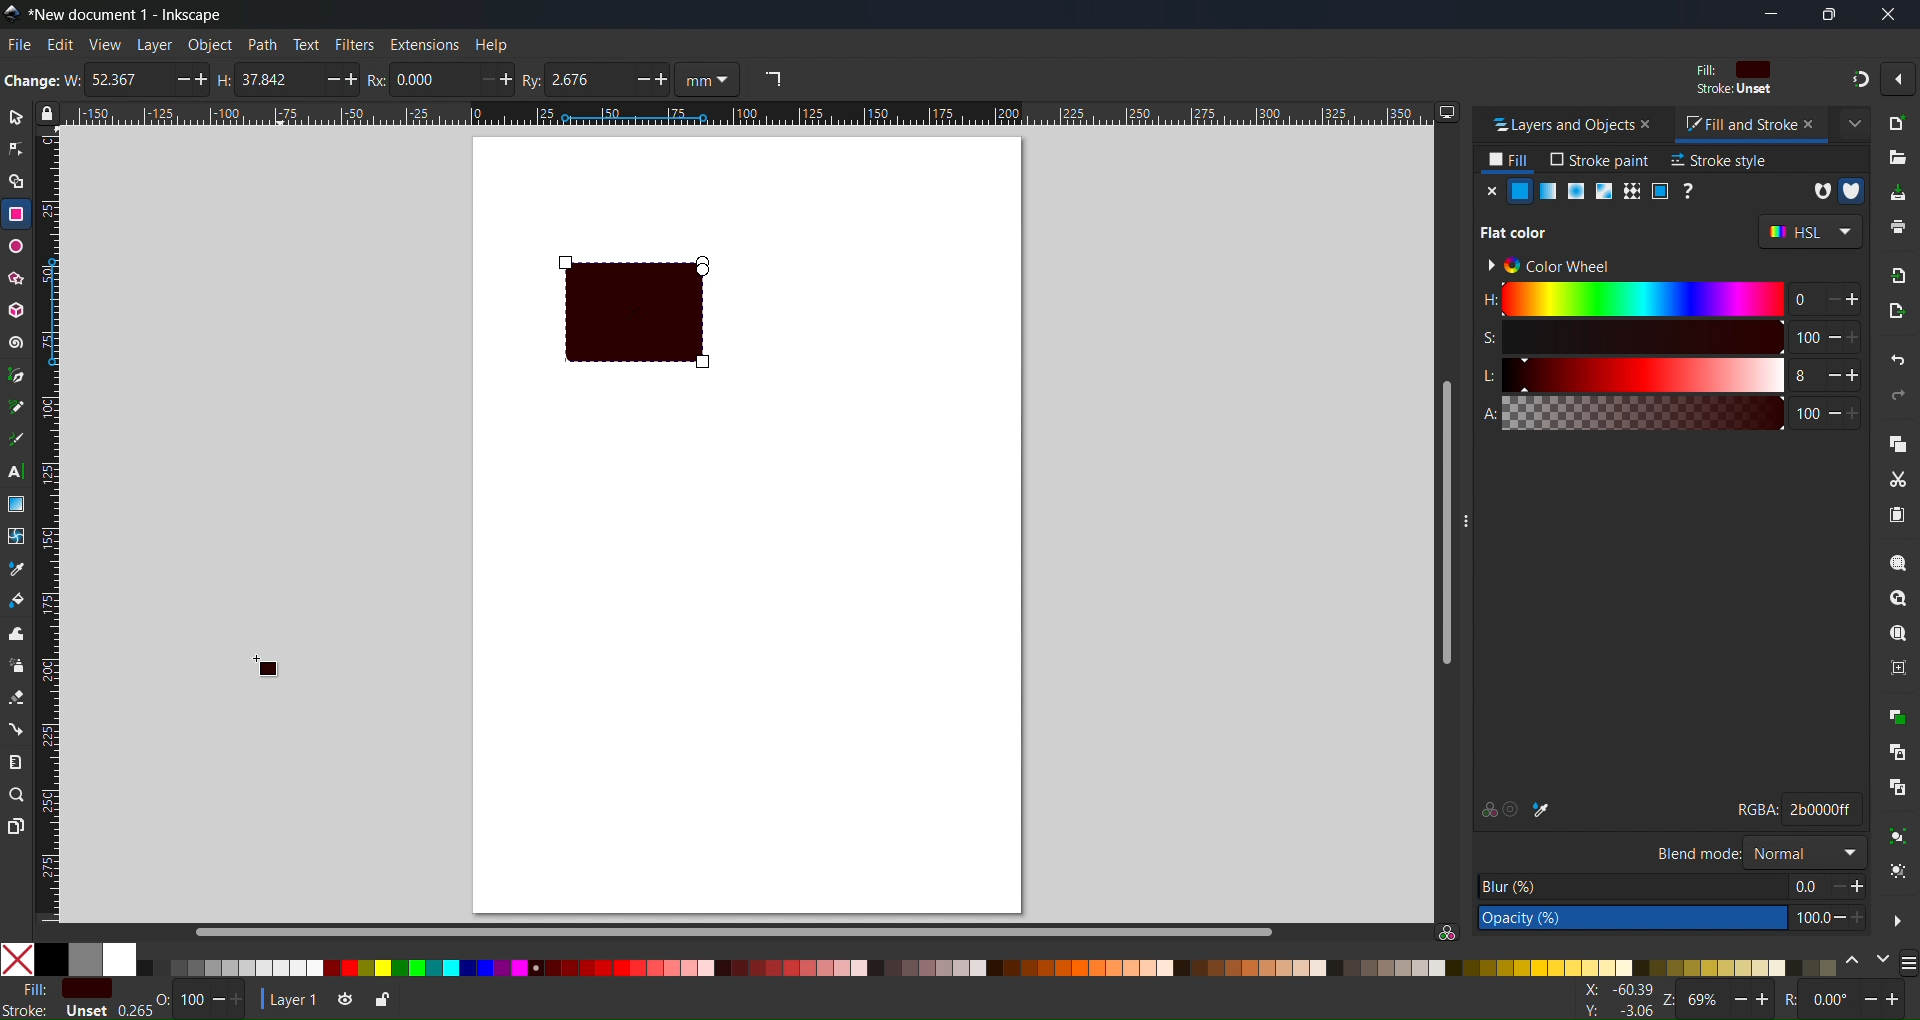  I want to click on Unlink clone, so click(1897, 789).